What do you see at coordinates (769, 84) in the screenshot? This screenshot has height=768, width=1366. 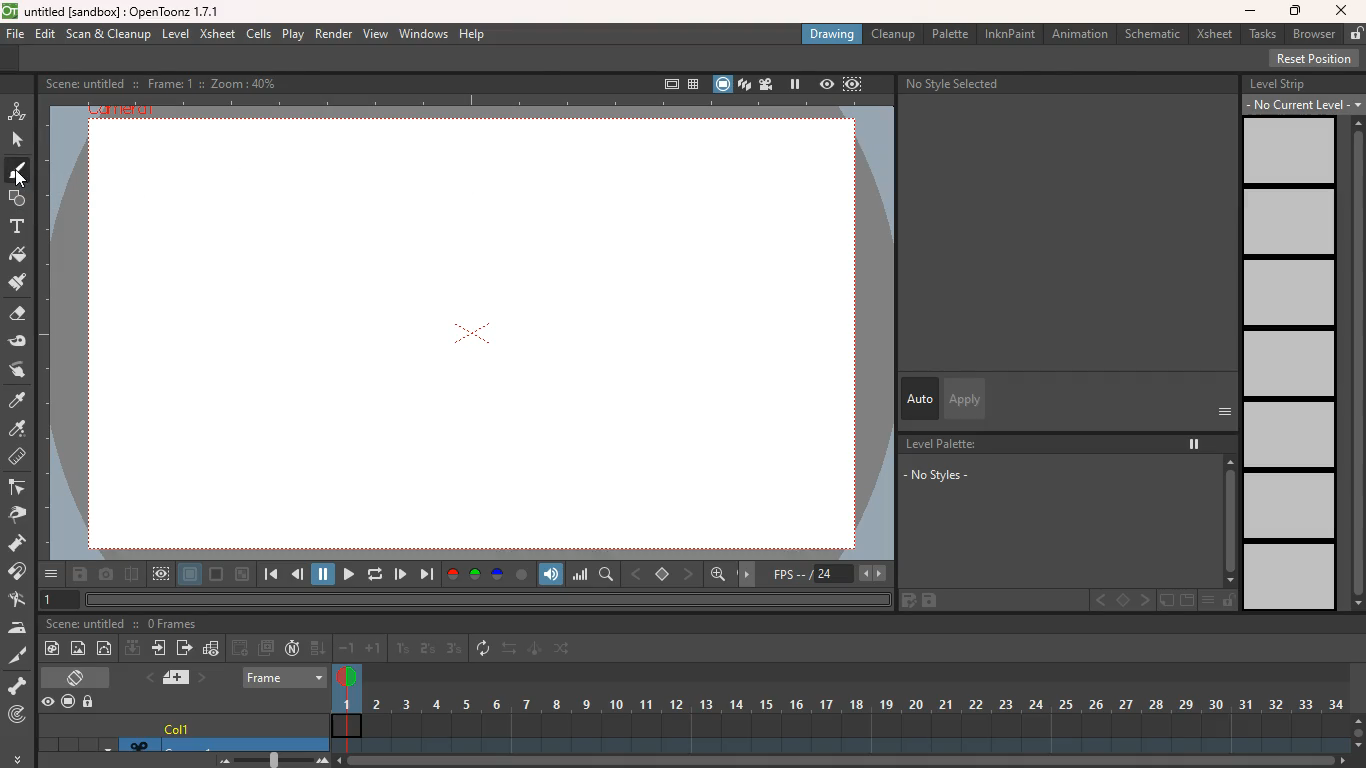 I see `film` at bounding box center [769, 84].